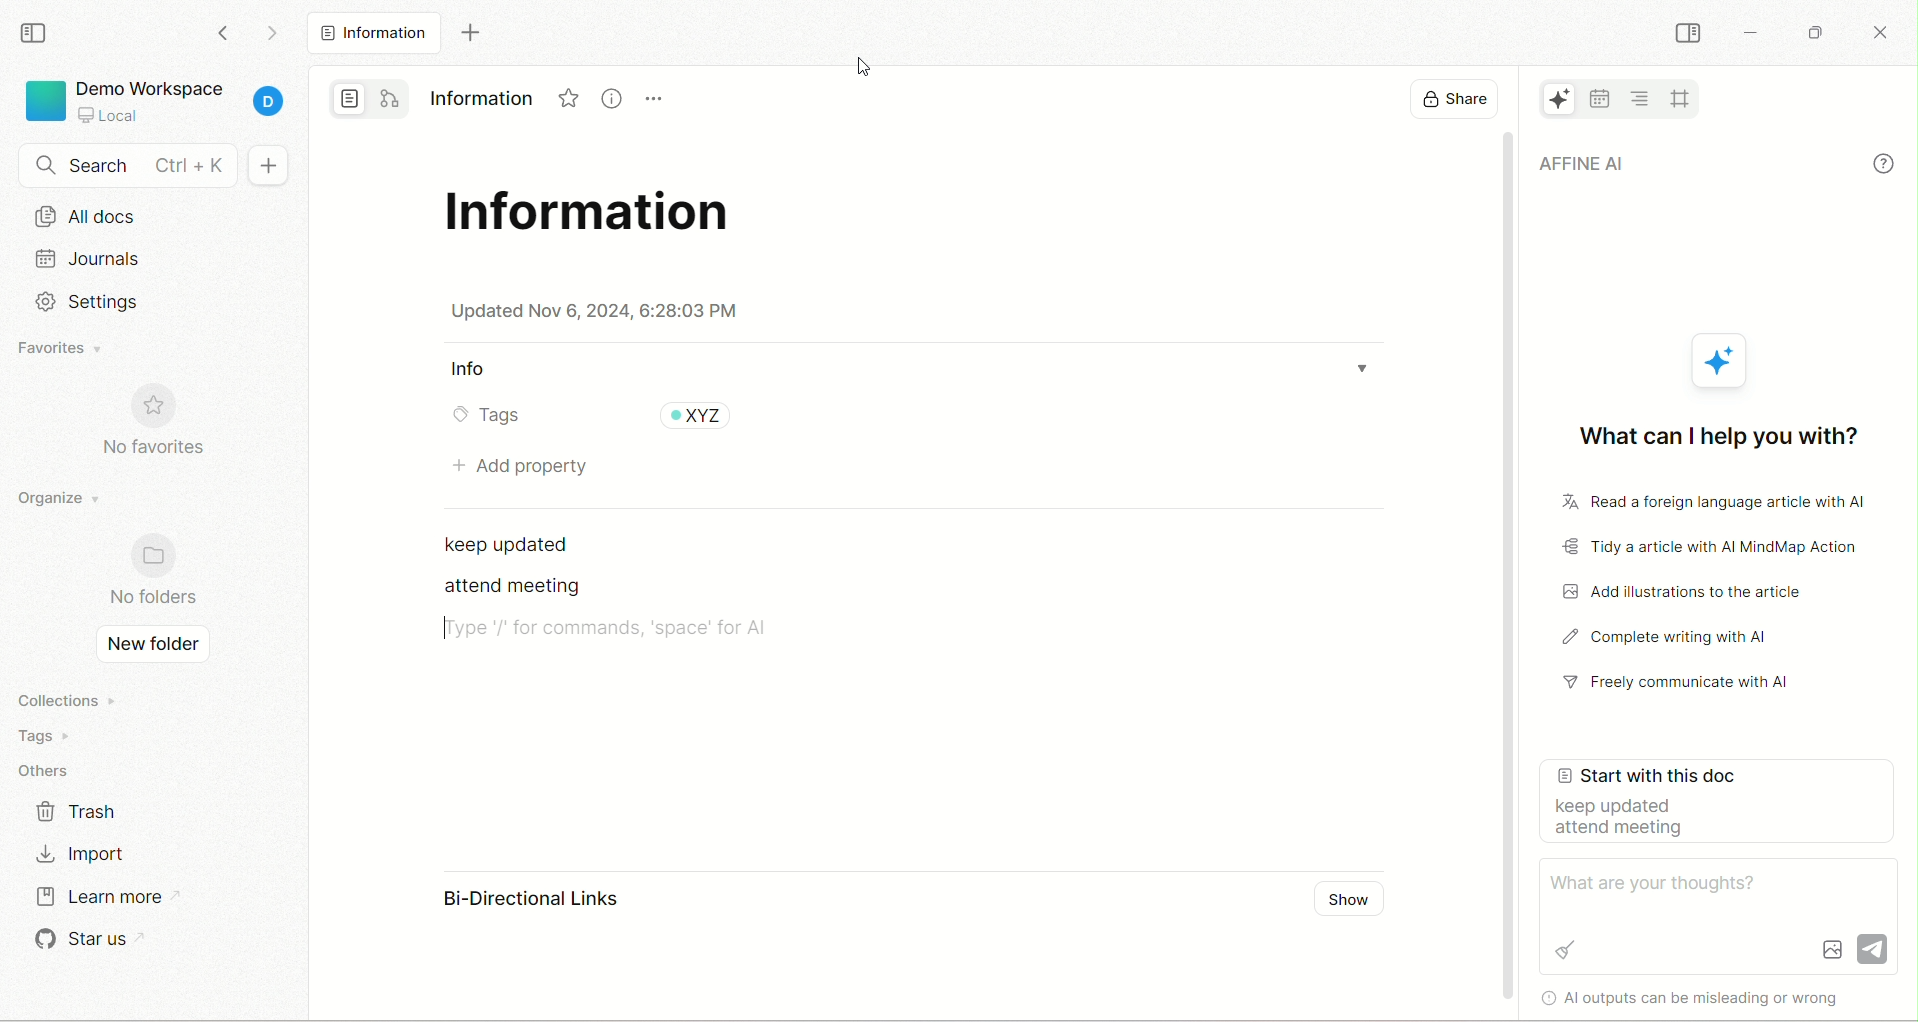 Image resolution: width=1918 pixels, height=1022 pixels. I want to click on demo workspace, so click(149, 85).